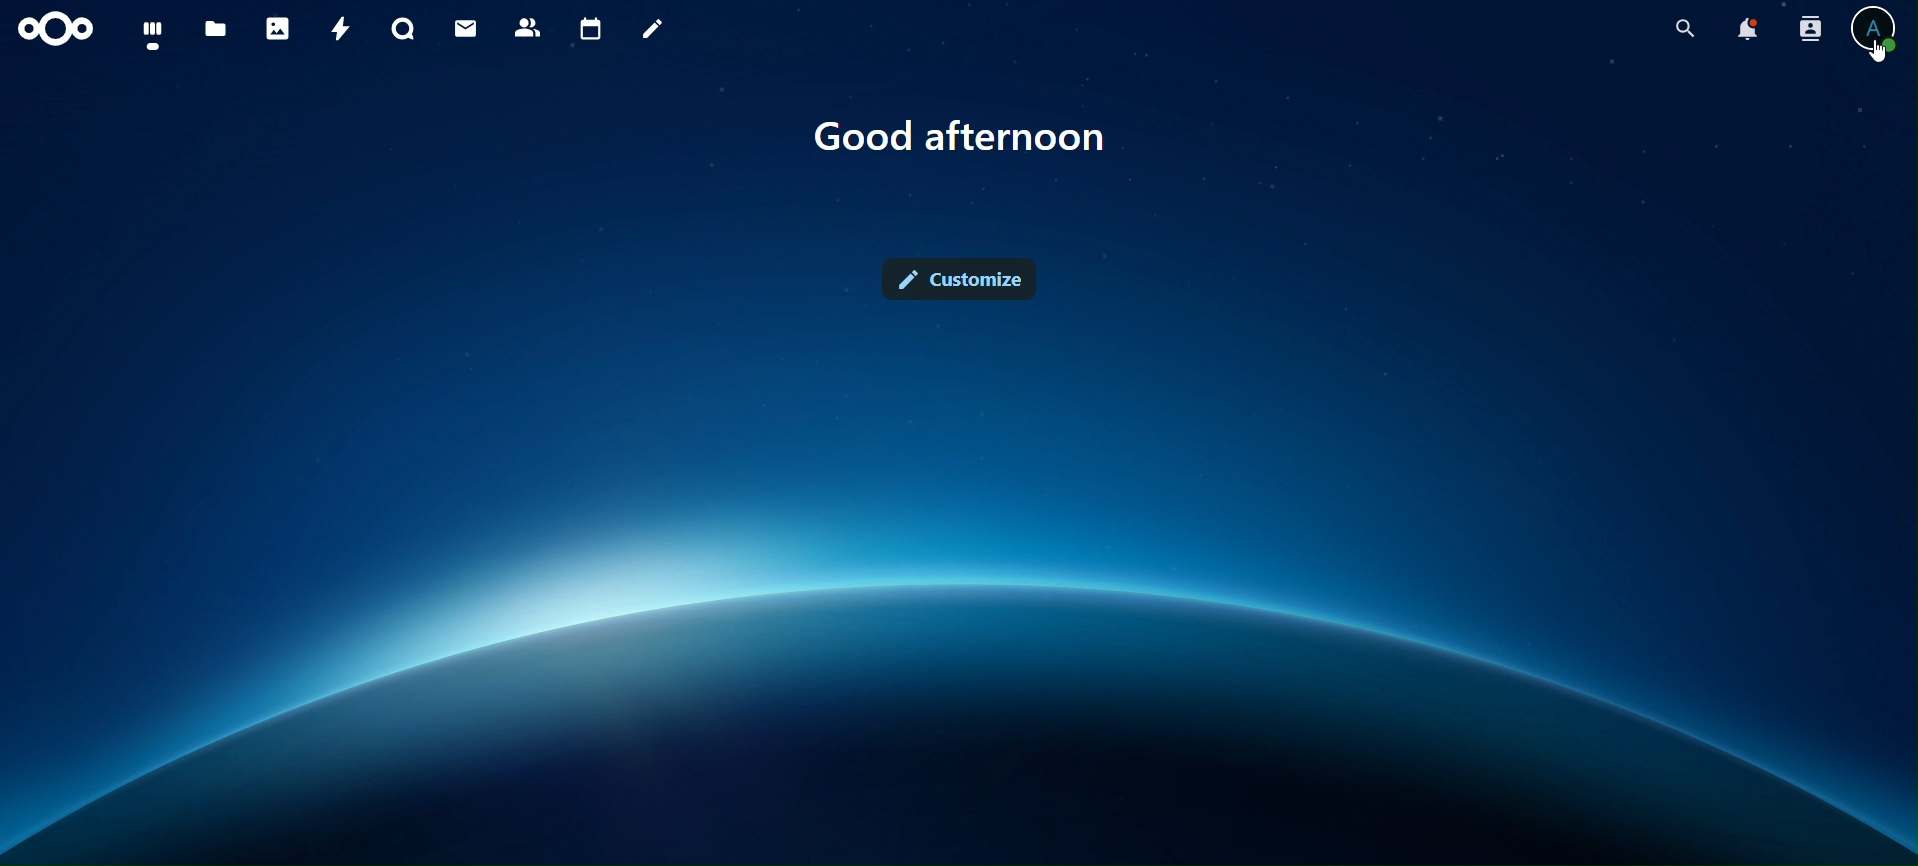 The height and width of the screenshot is (866, 1918). Describe the element at coordinates (64, 29) in the screenshot. I see `icon` at that location.